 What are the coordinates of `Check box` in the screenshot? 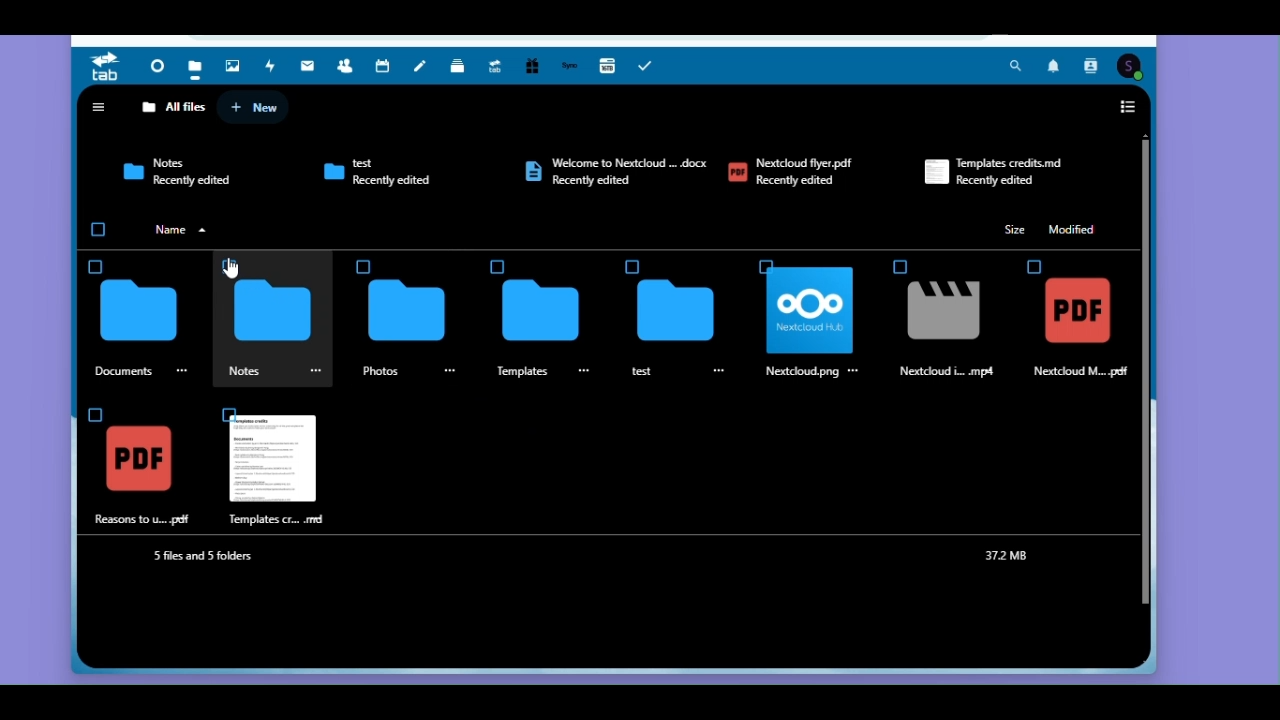 It's located at (498, 266).